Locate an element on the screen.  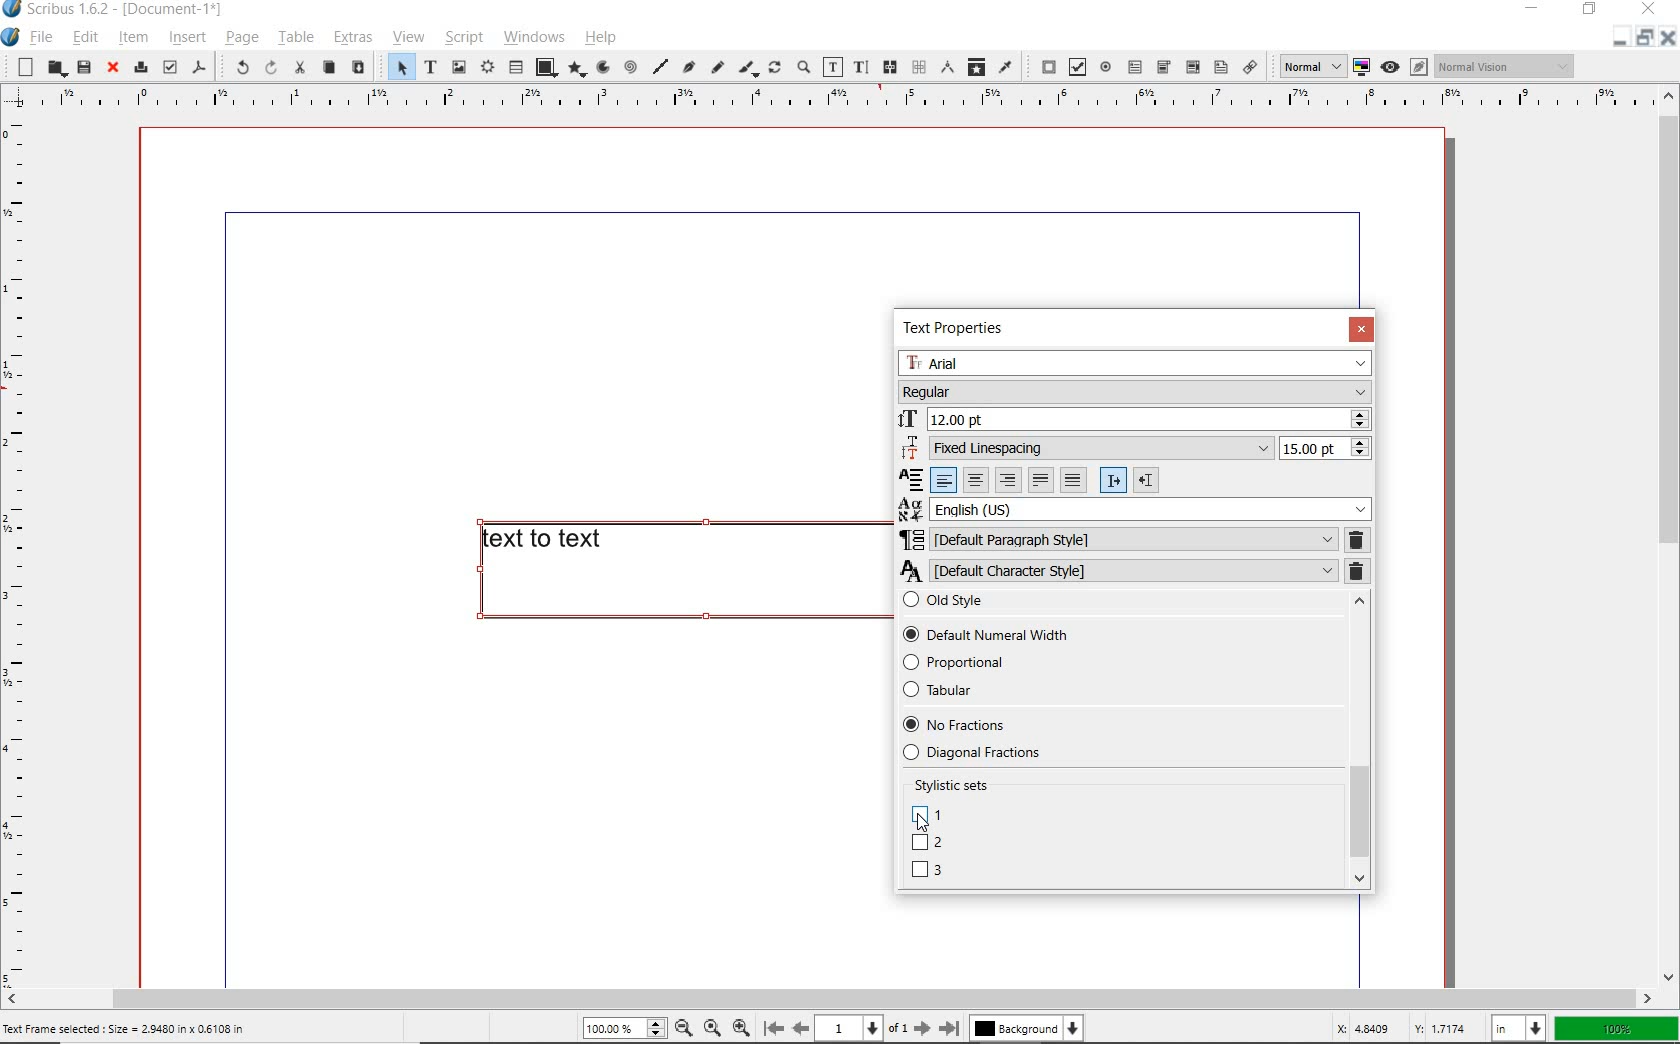
preflight verifier is located at coordinates (170, 68).